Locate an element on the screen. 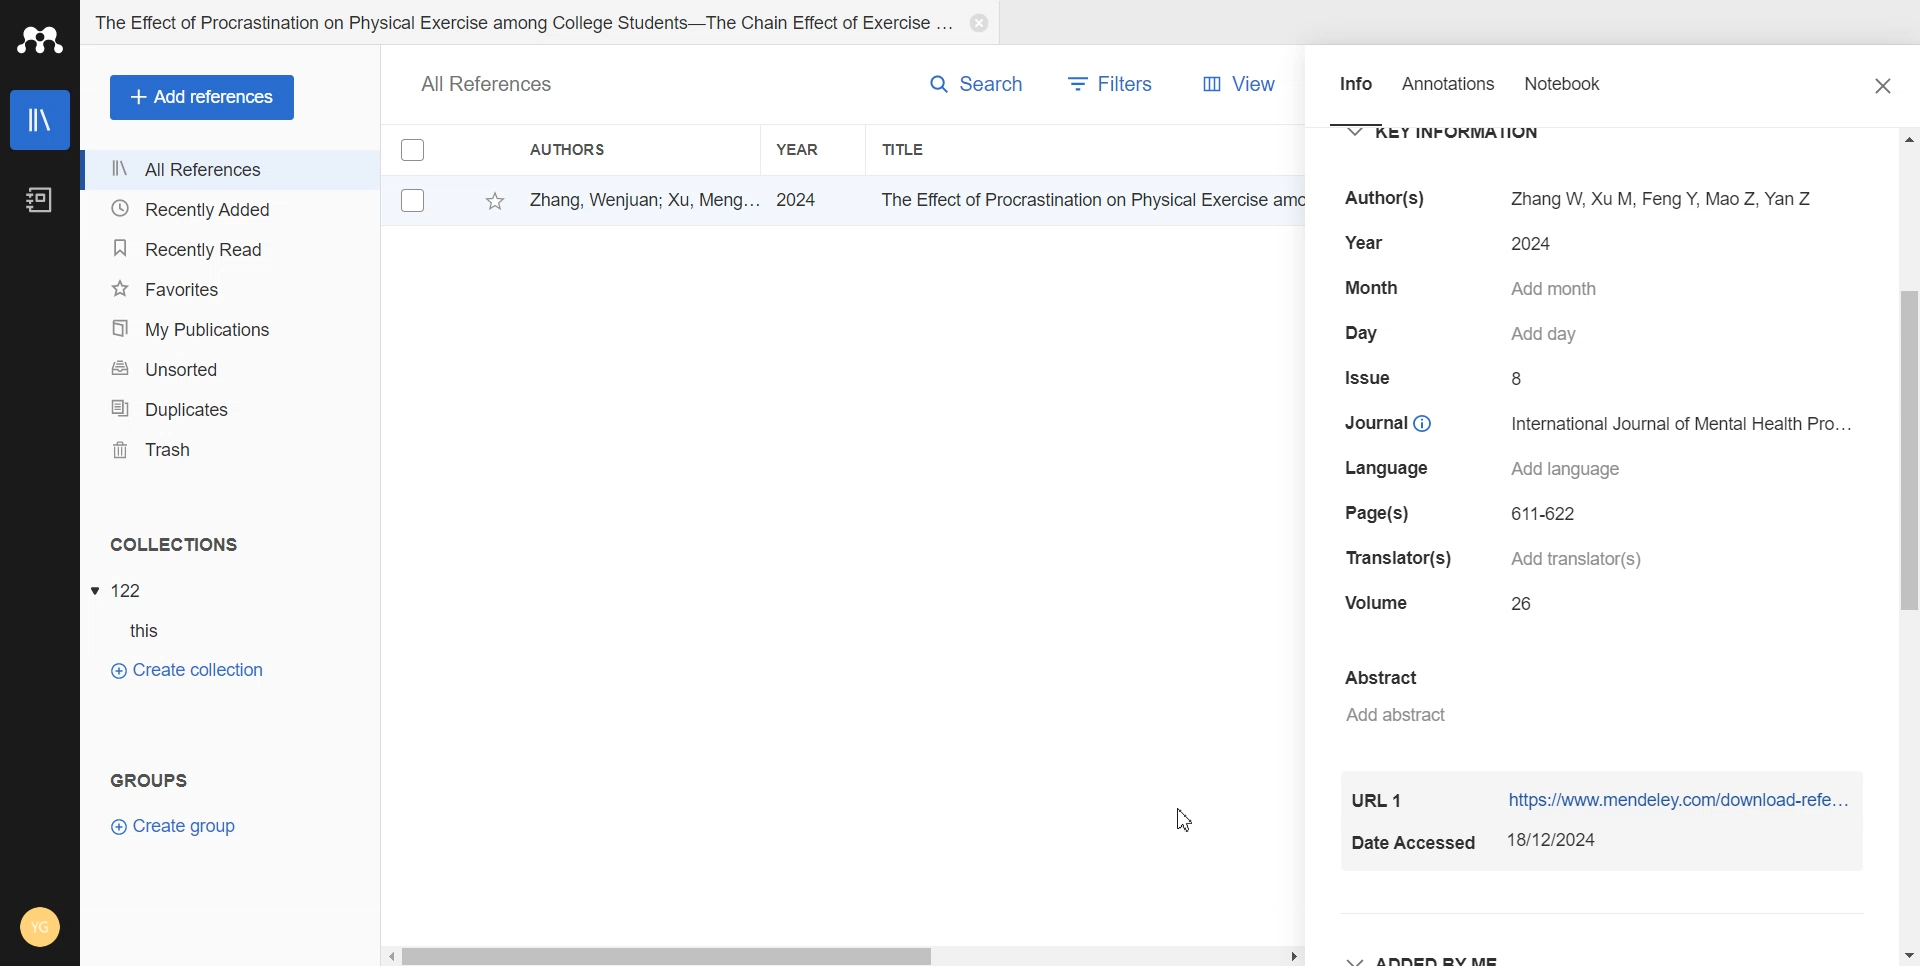 This screenshot has height=966, width=1920. Favorite is located at coordinates (488, 201).